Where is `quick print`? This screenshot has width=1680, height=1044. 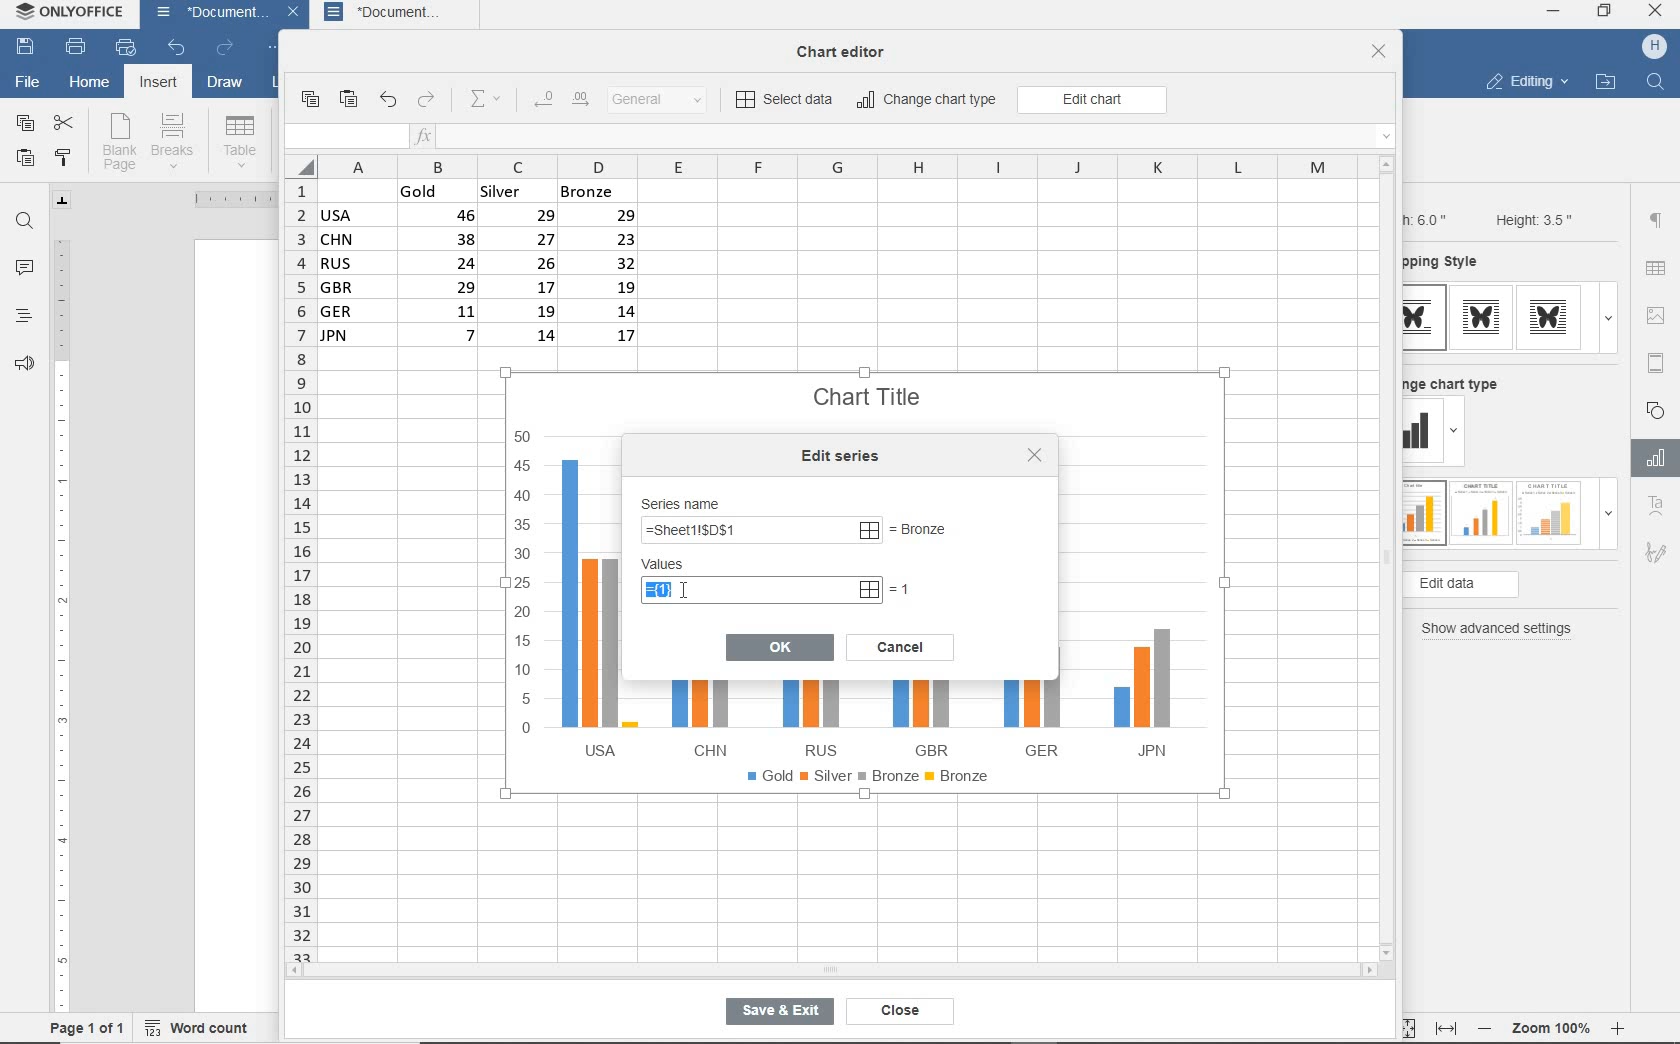 quick print is located at coordinates (124, 48).